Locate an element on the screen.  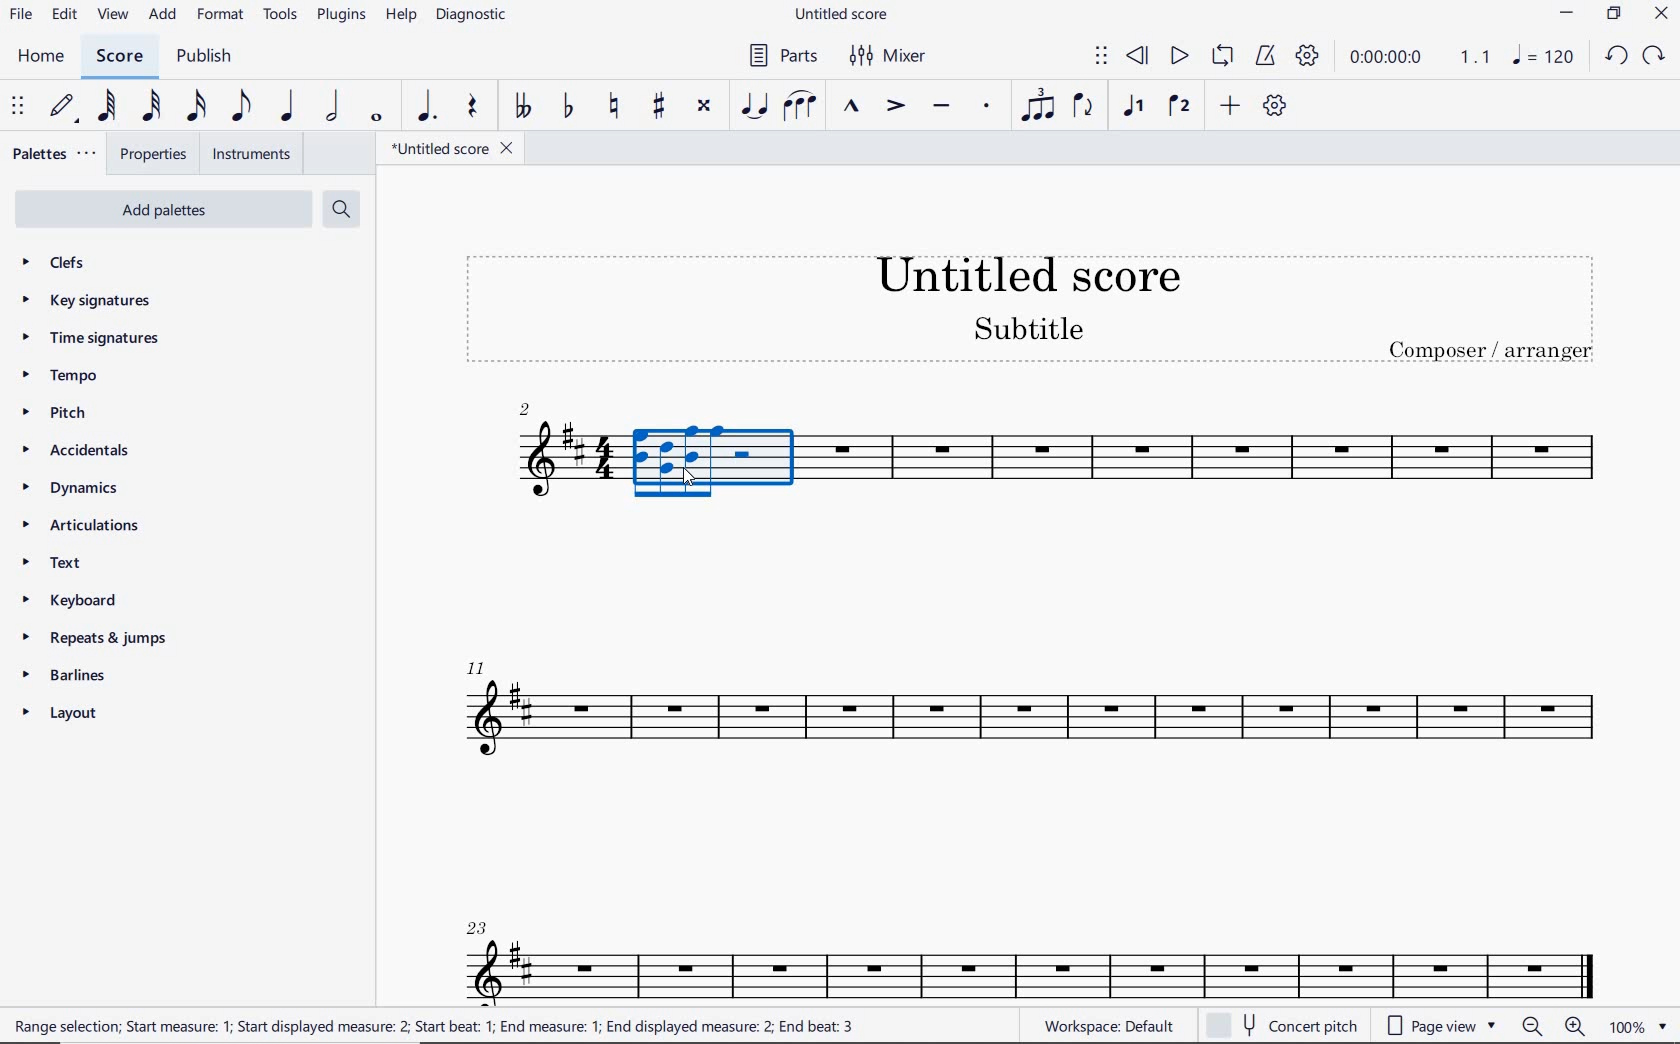
TOGGLE NATURAL is located at coordinates (617, 107).